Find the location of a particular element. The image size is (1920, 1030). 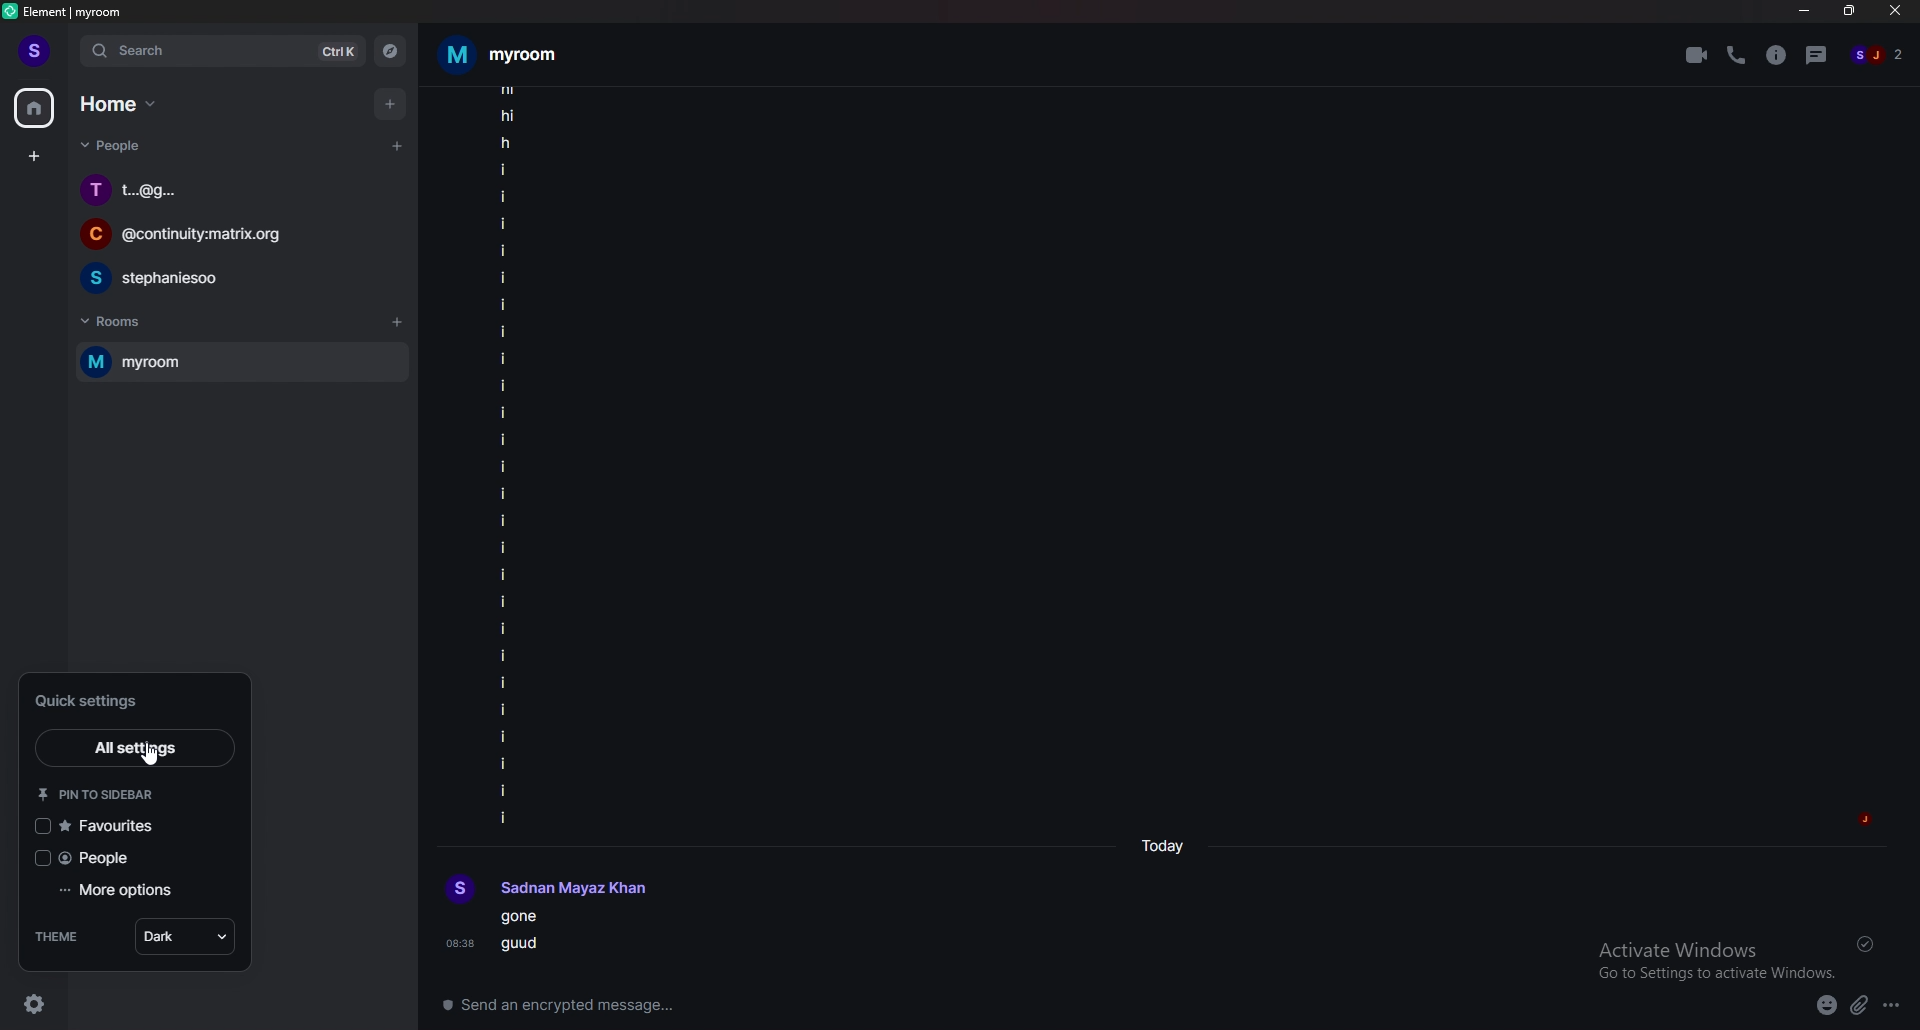

all settings is located at coordinates (131, 746).